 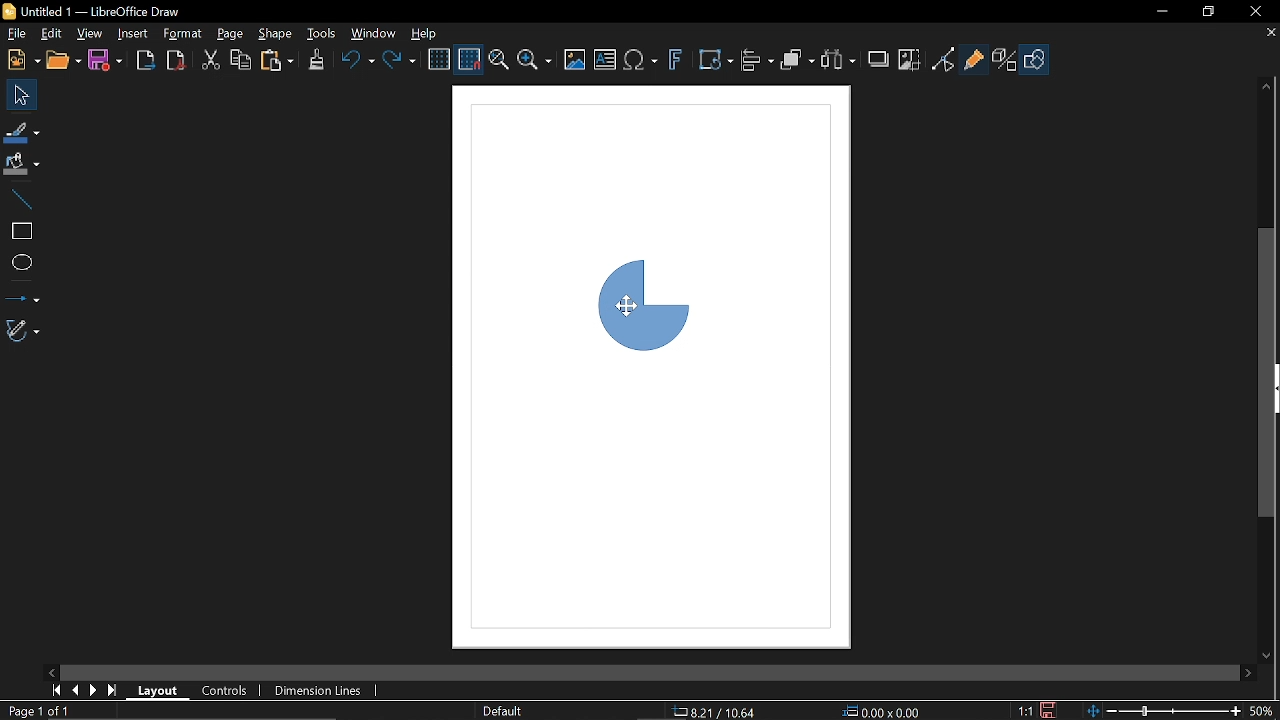 What do you see at coordinates (21, 298) in the screenshot?
I see `Lines and arrows` at bounding box center [21, 298].